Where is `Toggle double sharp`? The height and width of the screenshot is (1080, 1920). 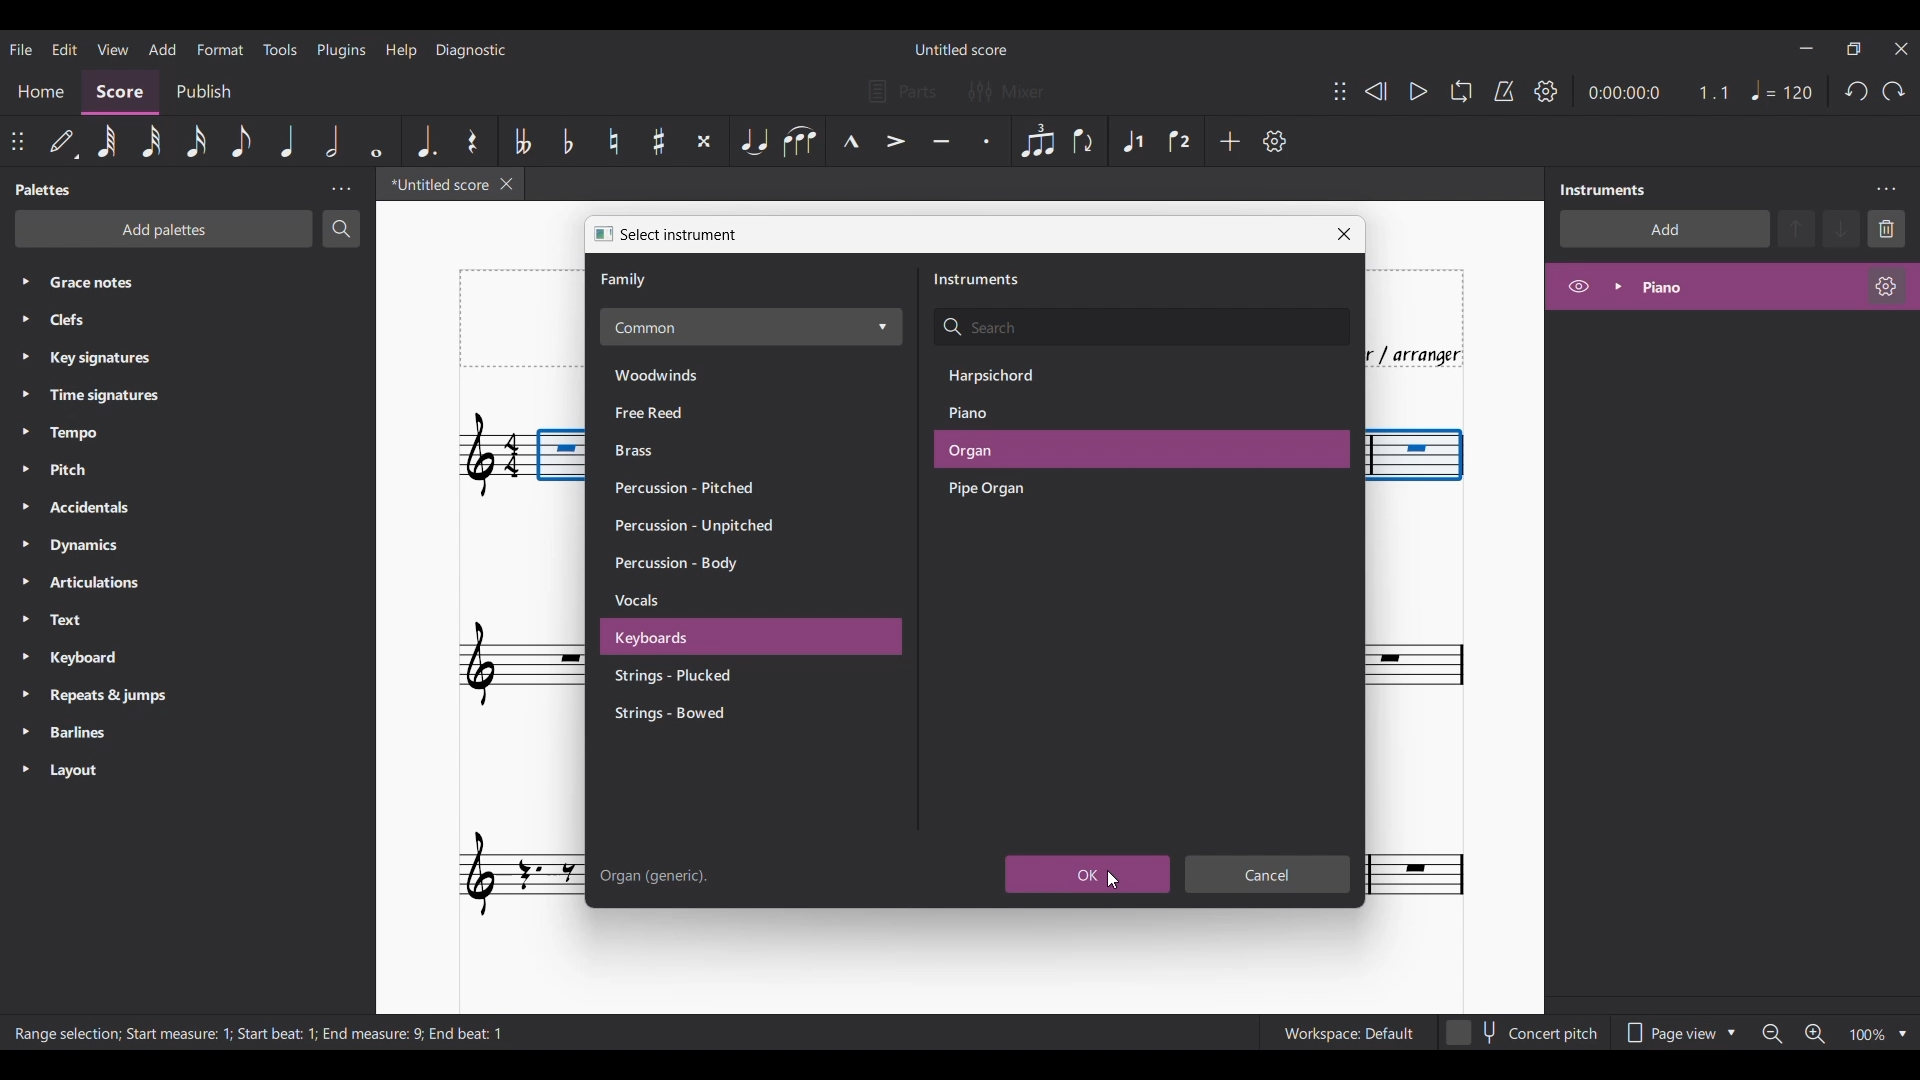 Toggle double sharp is located at coordinates (704, 141).